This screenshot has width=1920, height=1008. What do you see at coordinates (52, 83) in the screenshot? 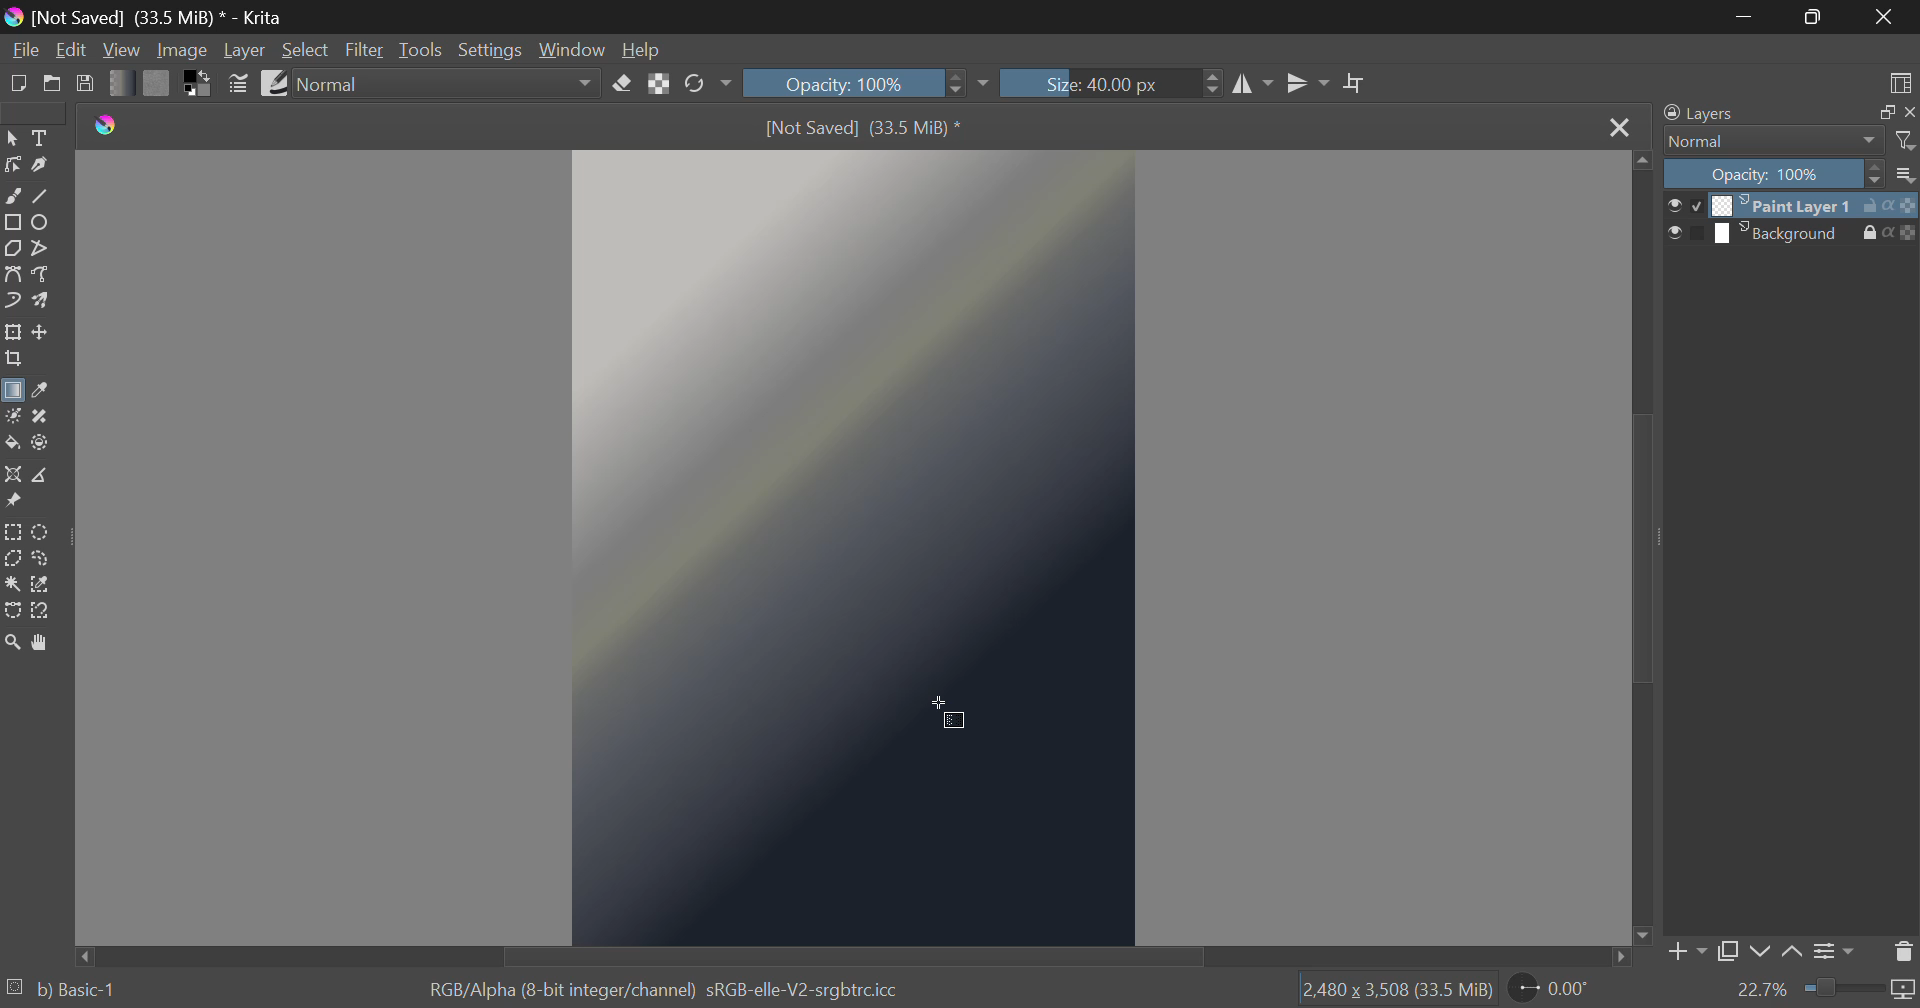
I see `Open` at bounding box center [52, 83].